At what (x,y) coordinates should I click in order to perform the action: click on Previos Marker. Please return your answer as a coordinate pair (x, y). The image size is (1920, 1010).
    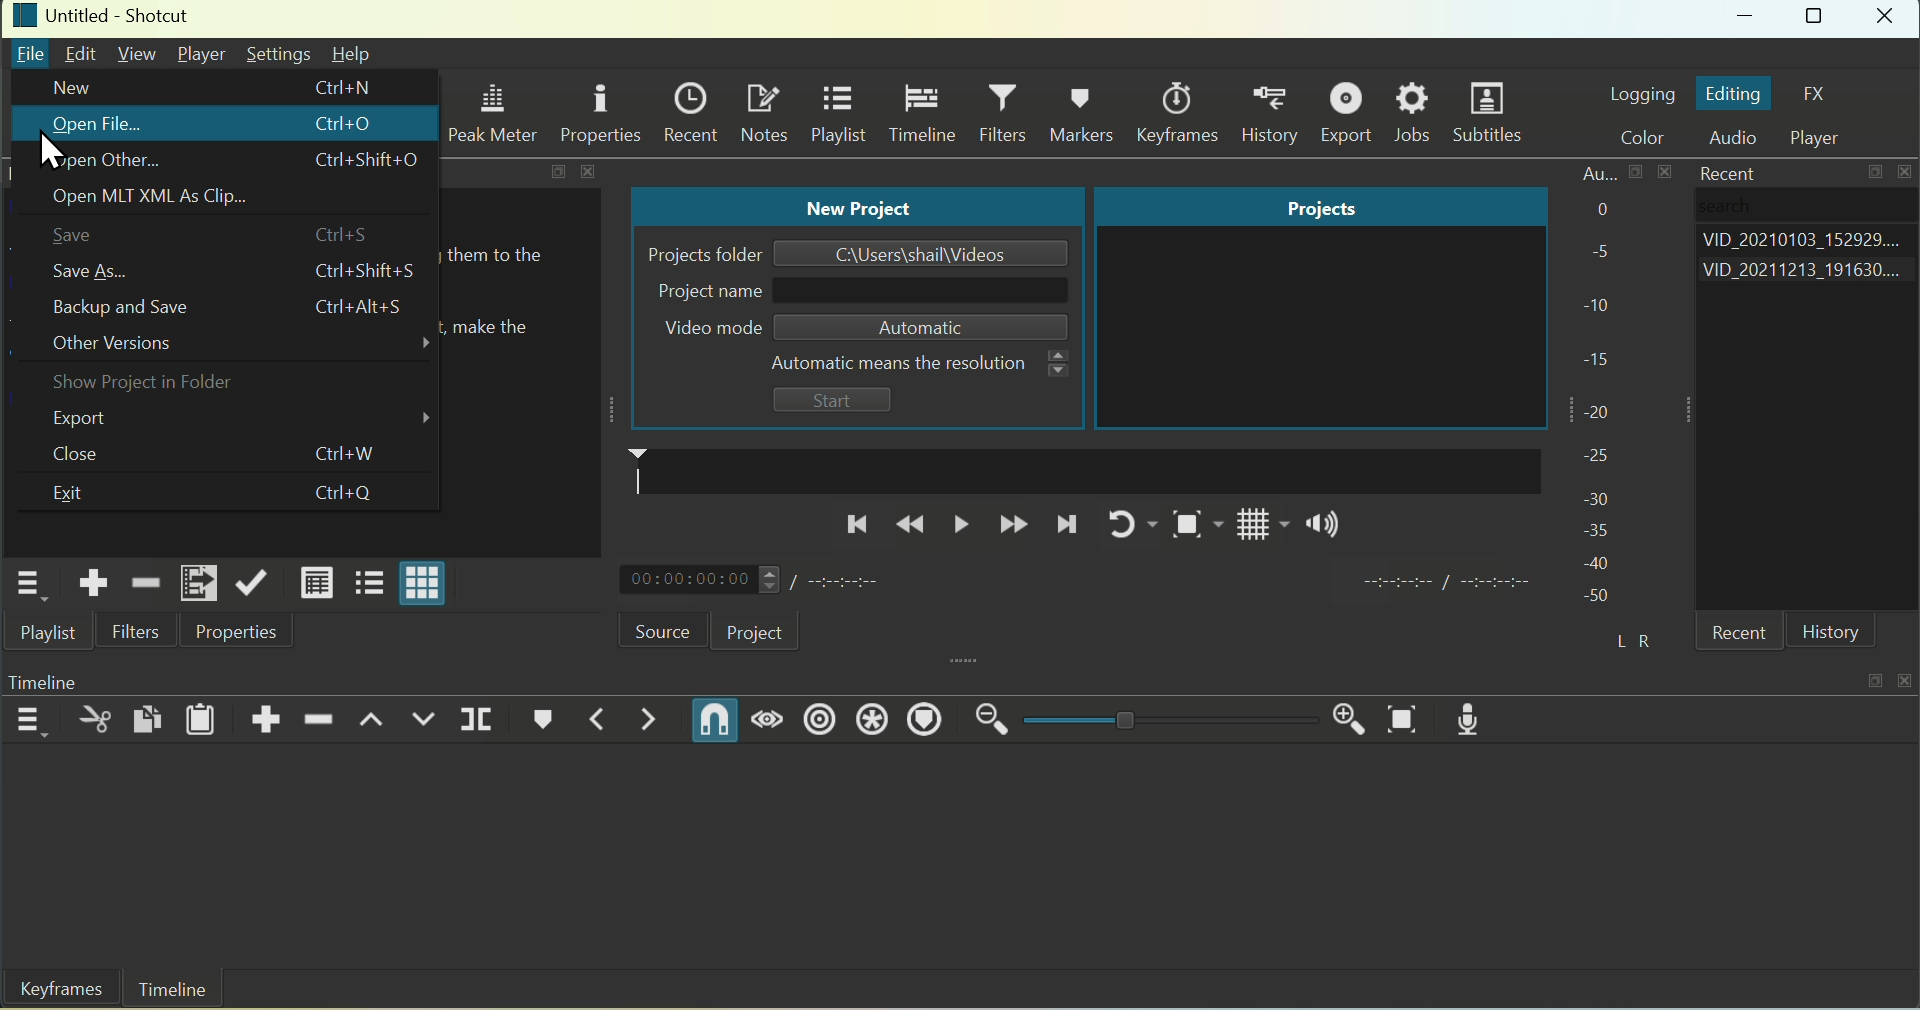
    Looking at the image, I should click on (589, 721).